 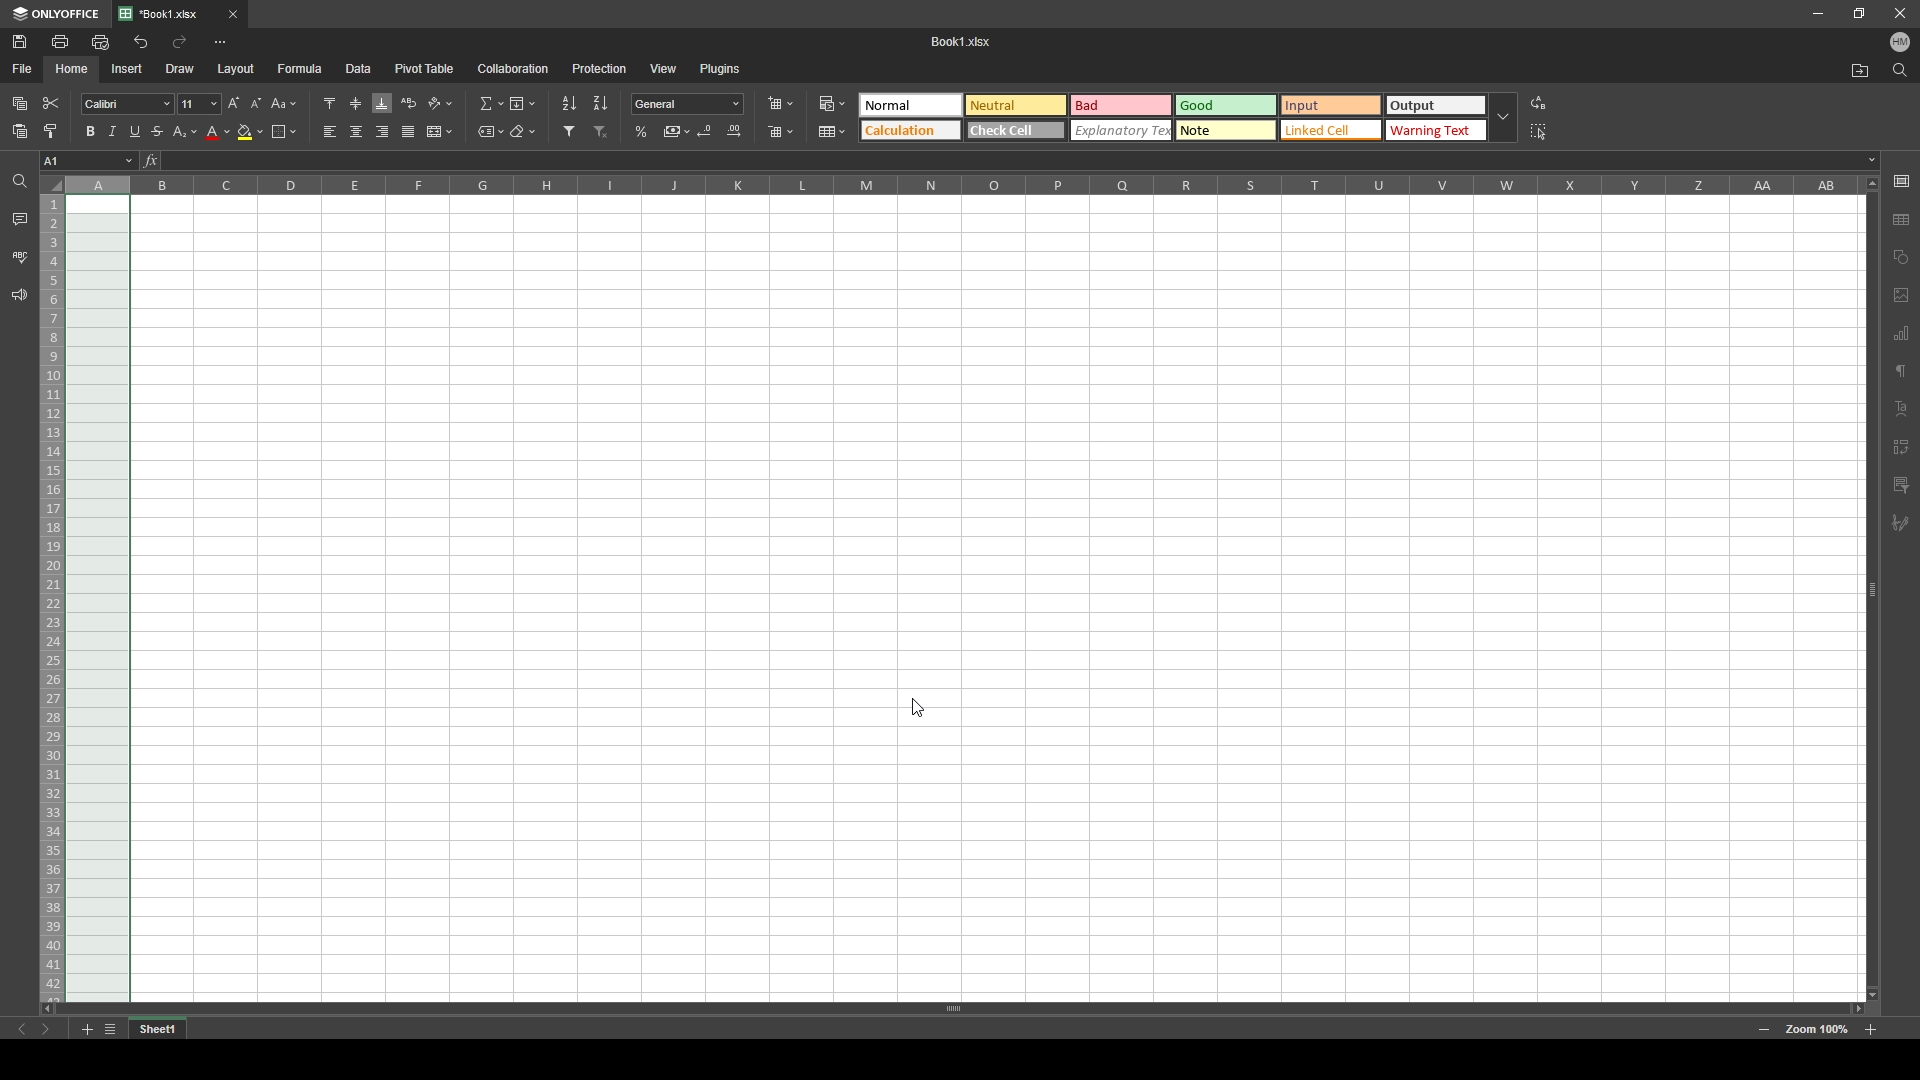 What do you see at coordinates (19, 296) in the screenshot?
I see `support` at bounding box center [19, 296].